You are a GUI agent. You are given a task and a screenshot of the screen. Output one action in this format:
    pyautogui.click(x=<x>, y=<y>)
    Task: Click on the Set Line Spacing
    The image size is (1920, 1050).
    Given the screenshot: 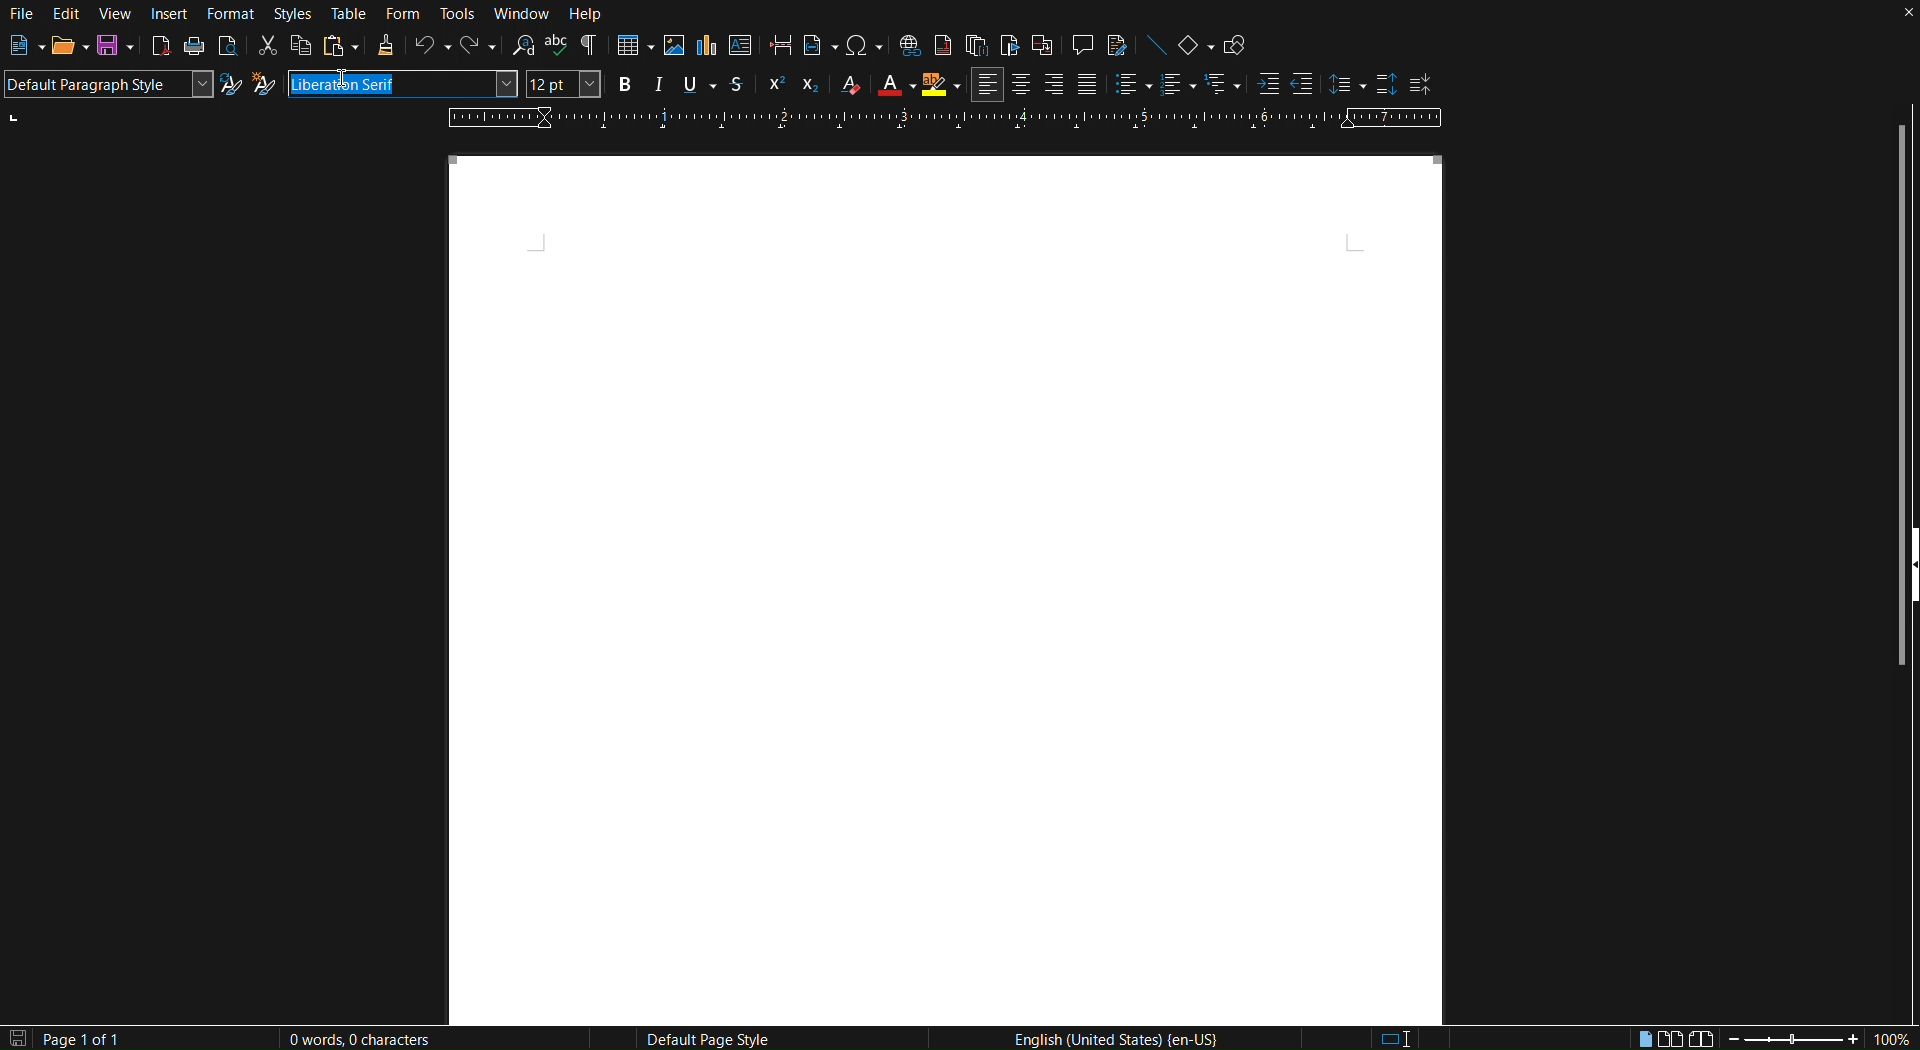 What is the action you would take?
    pyautogui.click(x=1346, y=86)
    